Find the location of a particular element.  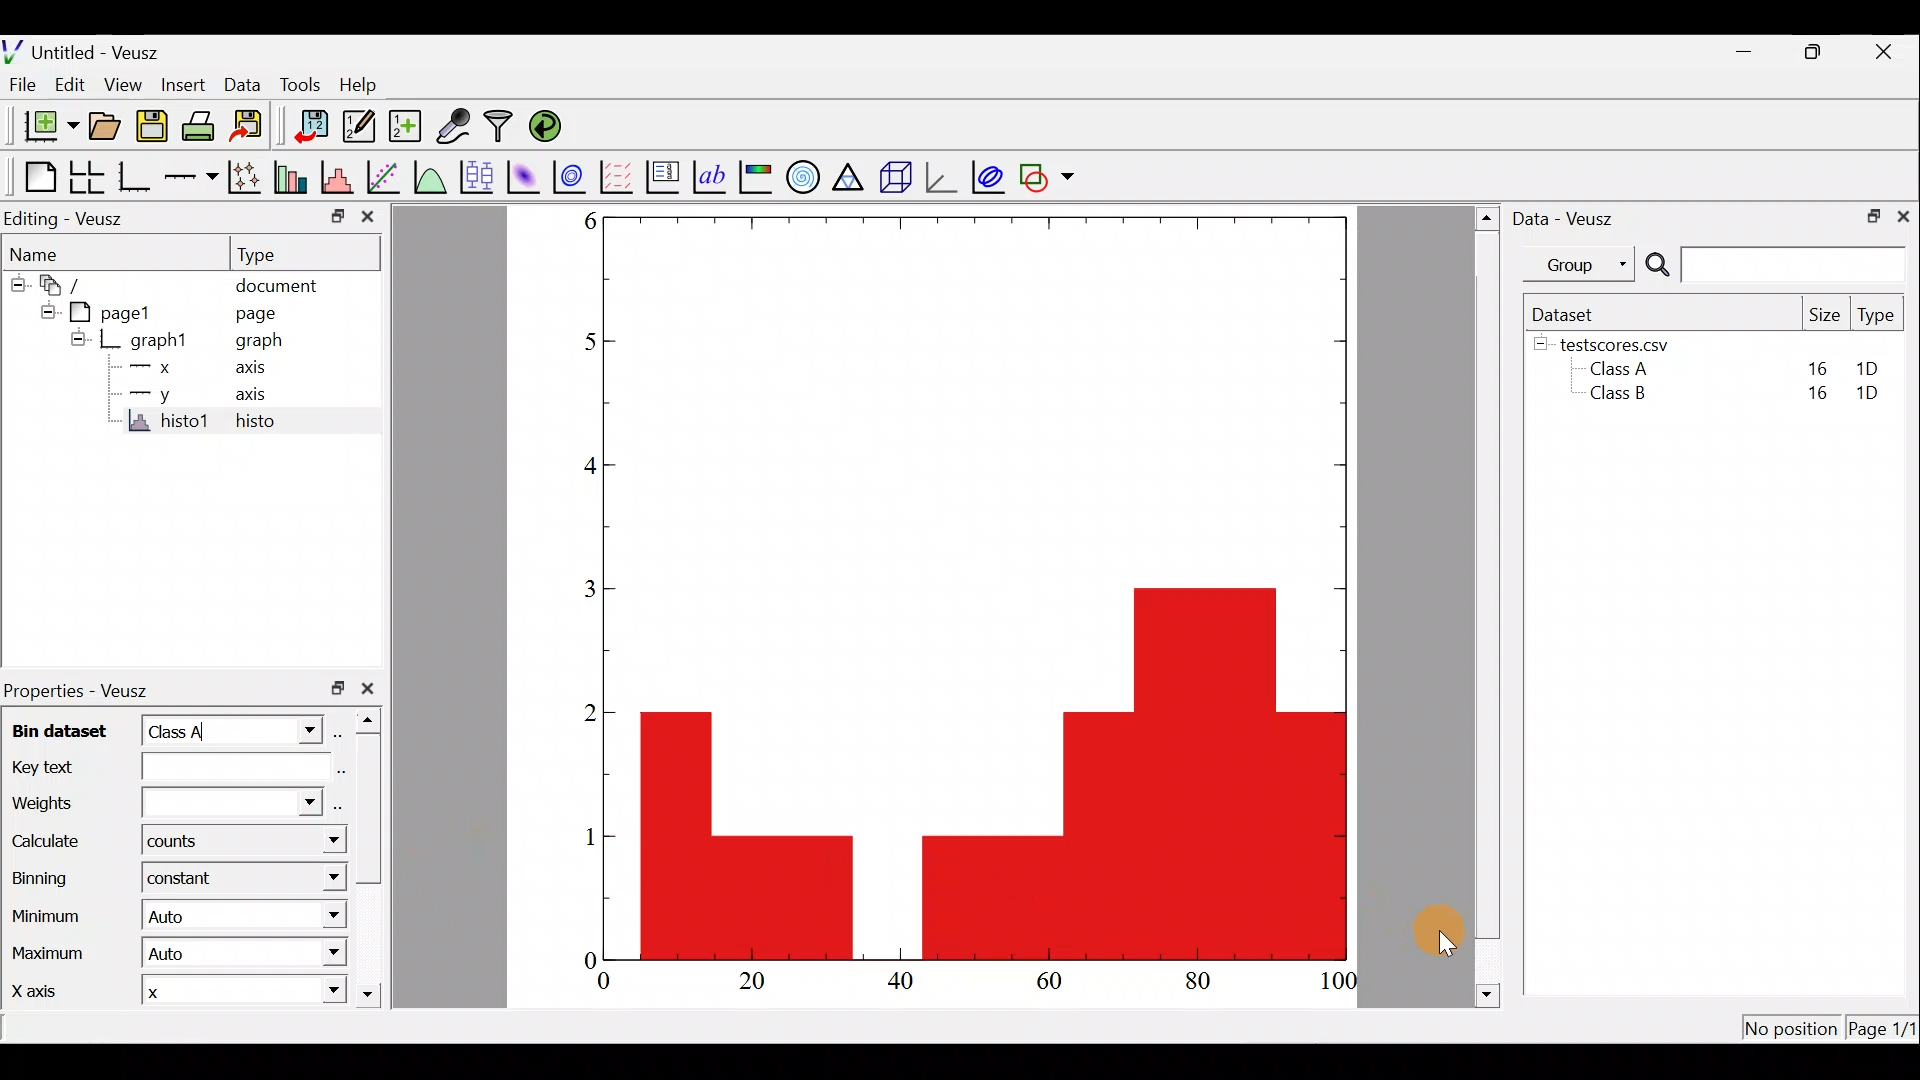

axis is located at coordinates (254, 370).